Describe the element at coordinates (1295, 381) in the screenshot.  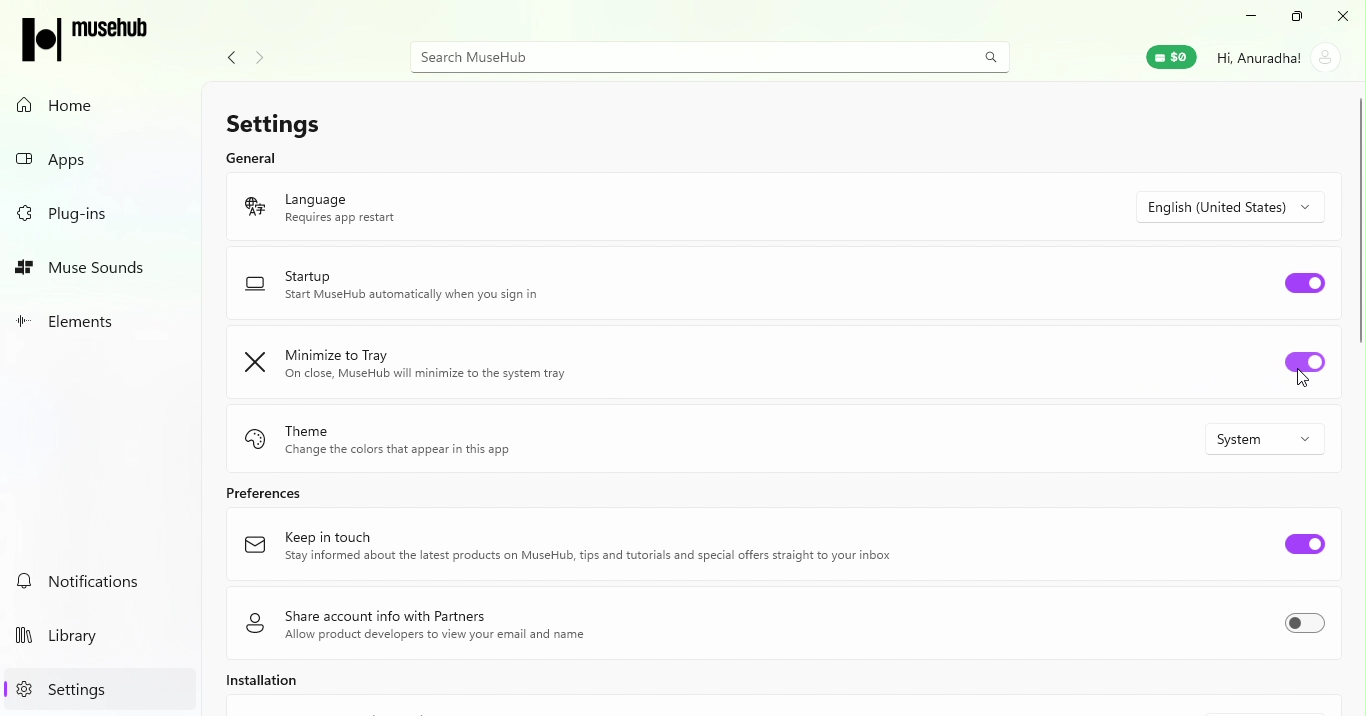
I see `cursor` at that location.